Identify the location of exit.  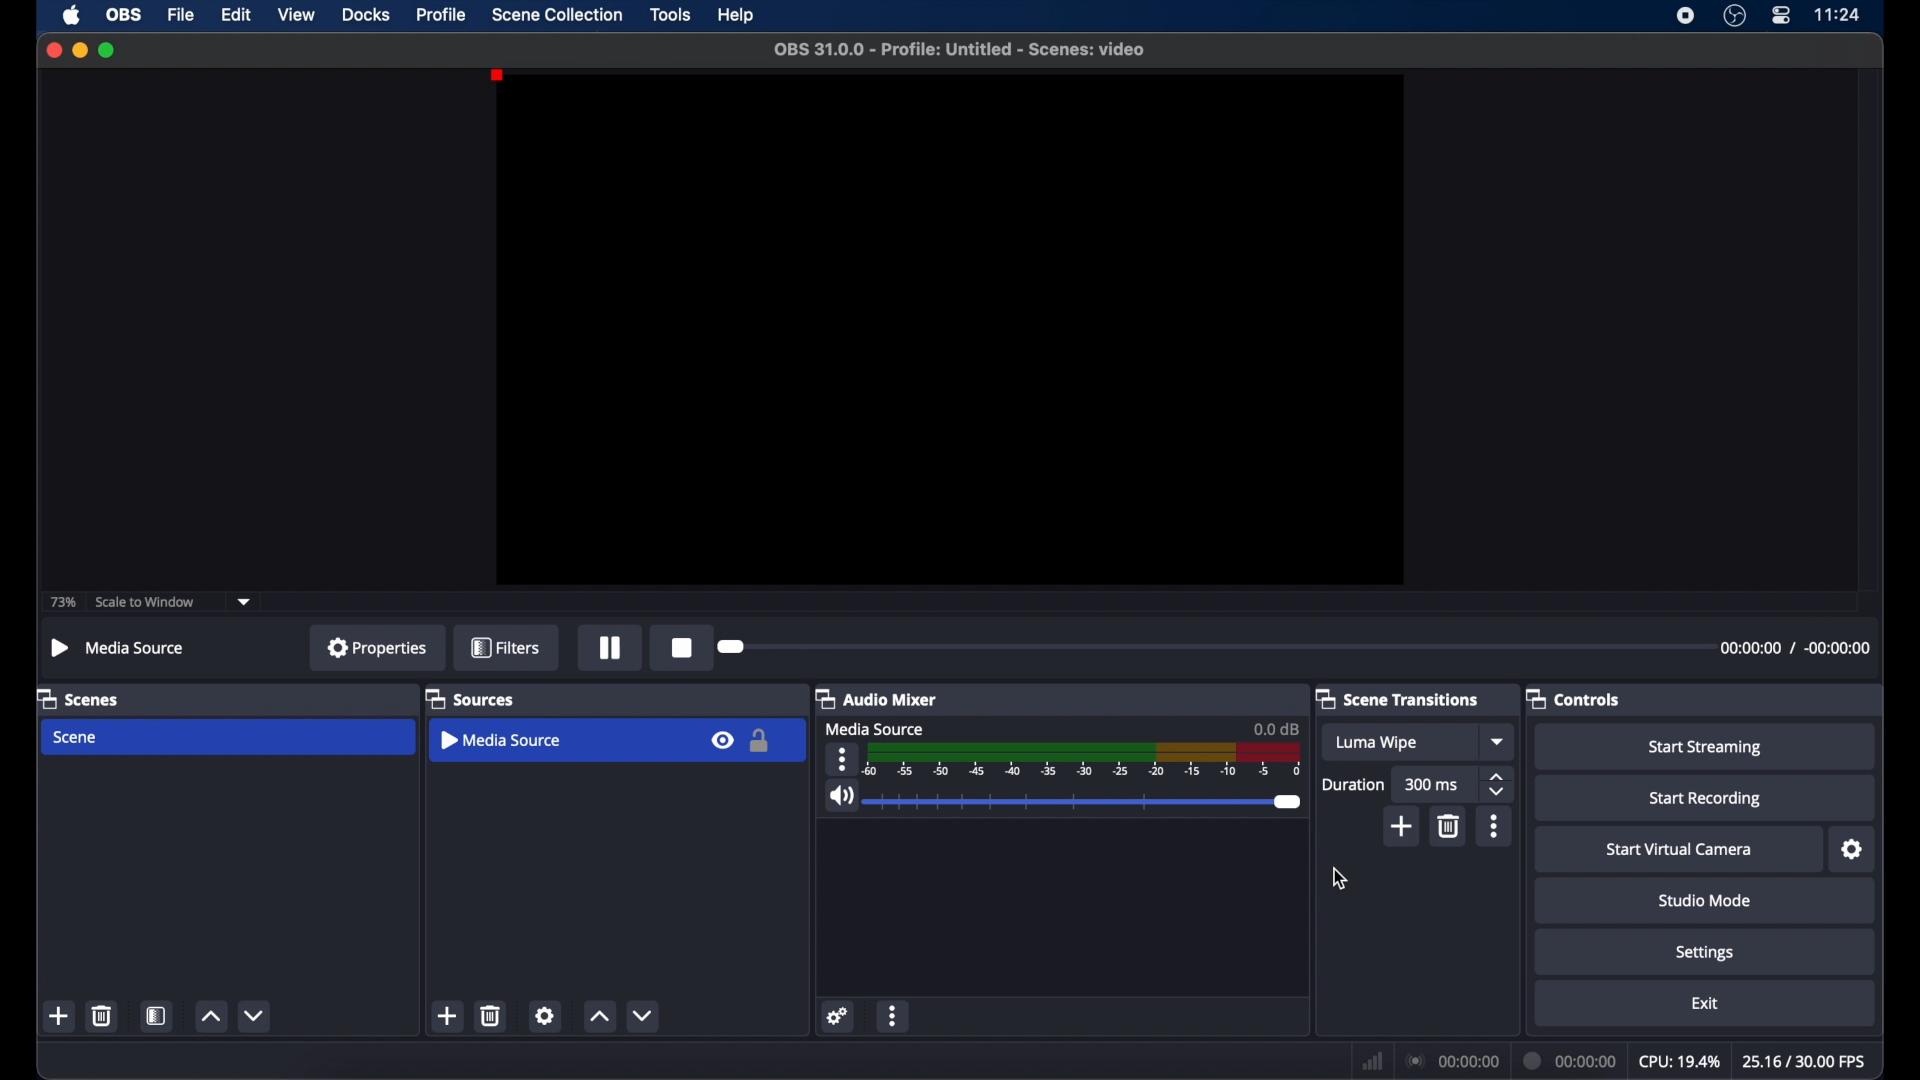
(1708, 1004).